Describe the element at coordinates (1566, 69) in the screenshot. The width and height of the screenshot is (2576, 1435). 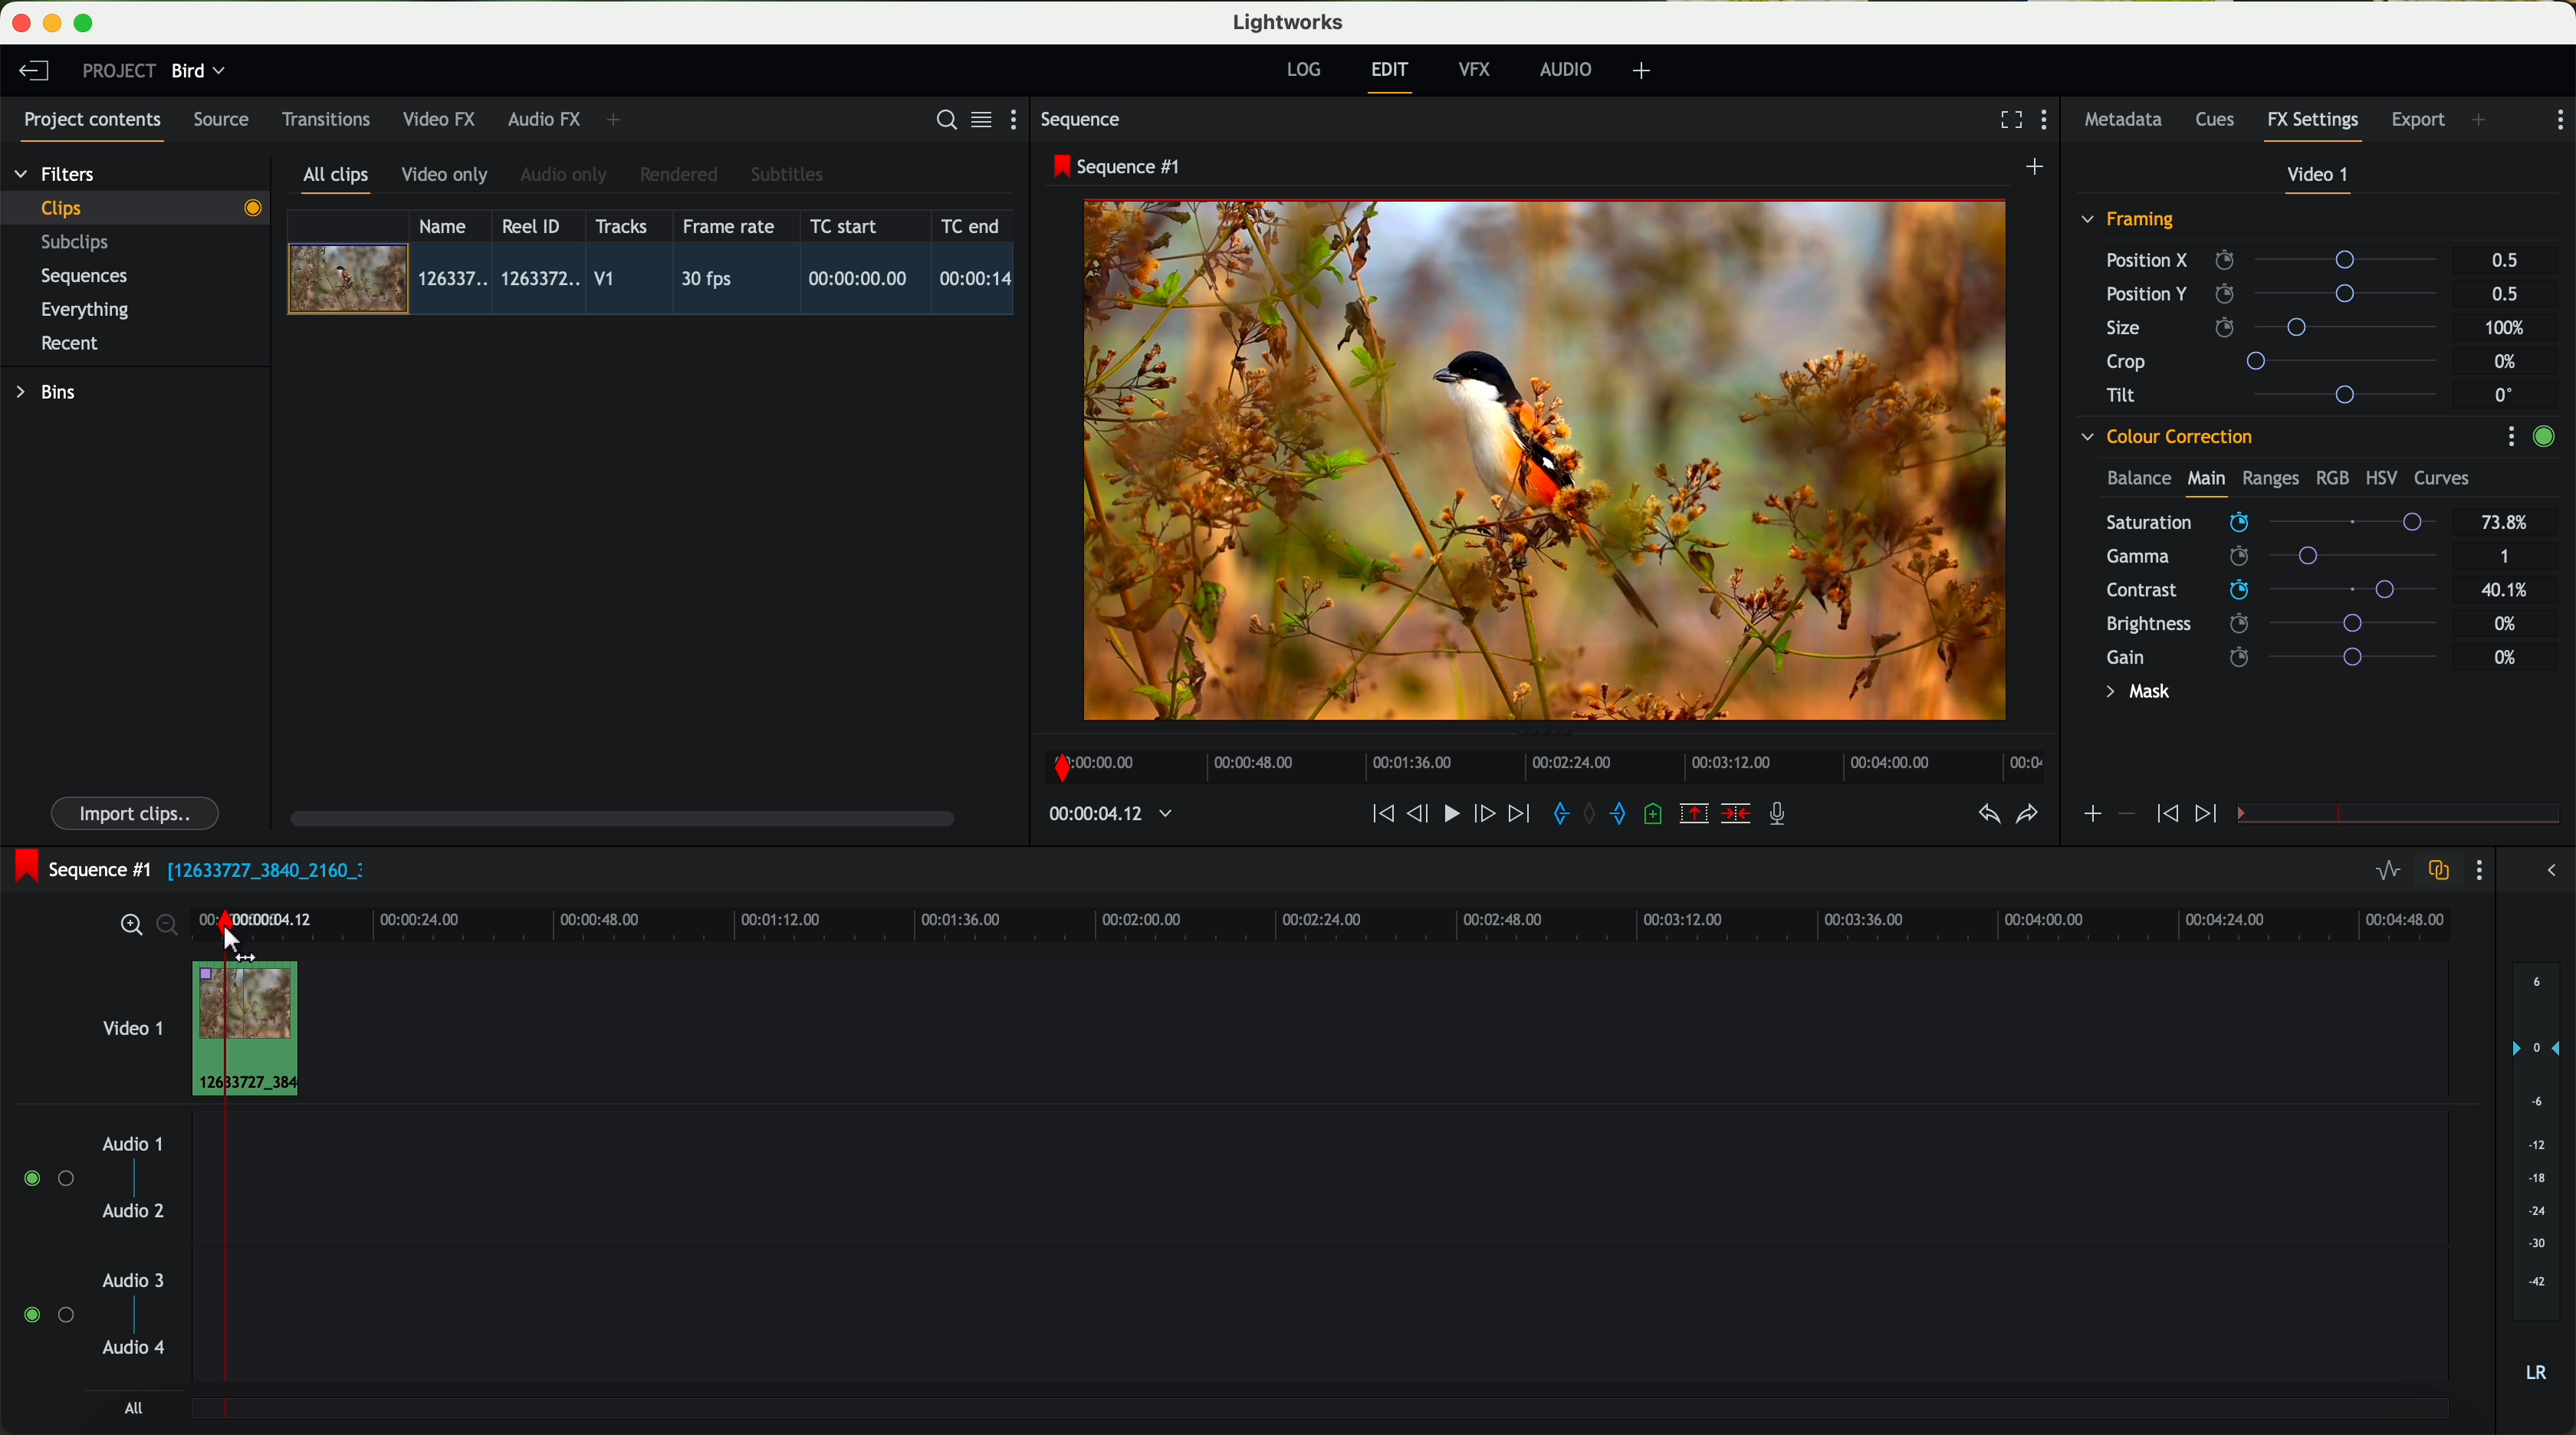
I see `audio` at that location.